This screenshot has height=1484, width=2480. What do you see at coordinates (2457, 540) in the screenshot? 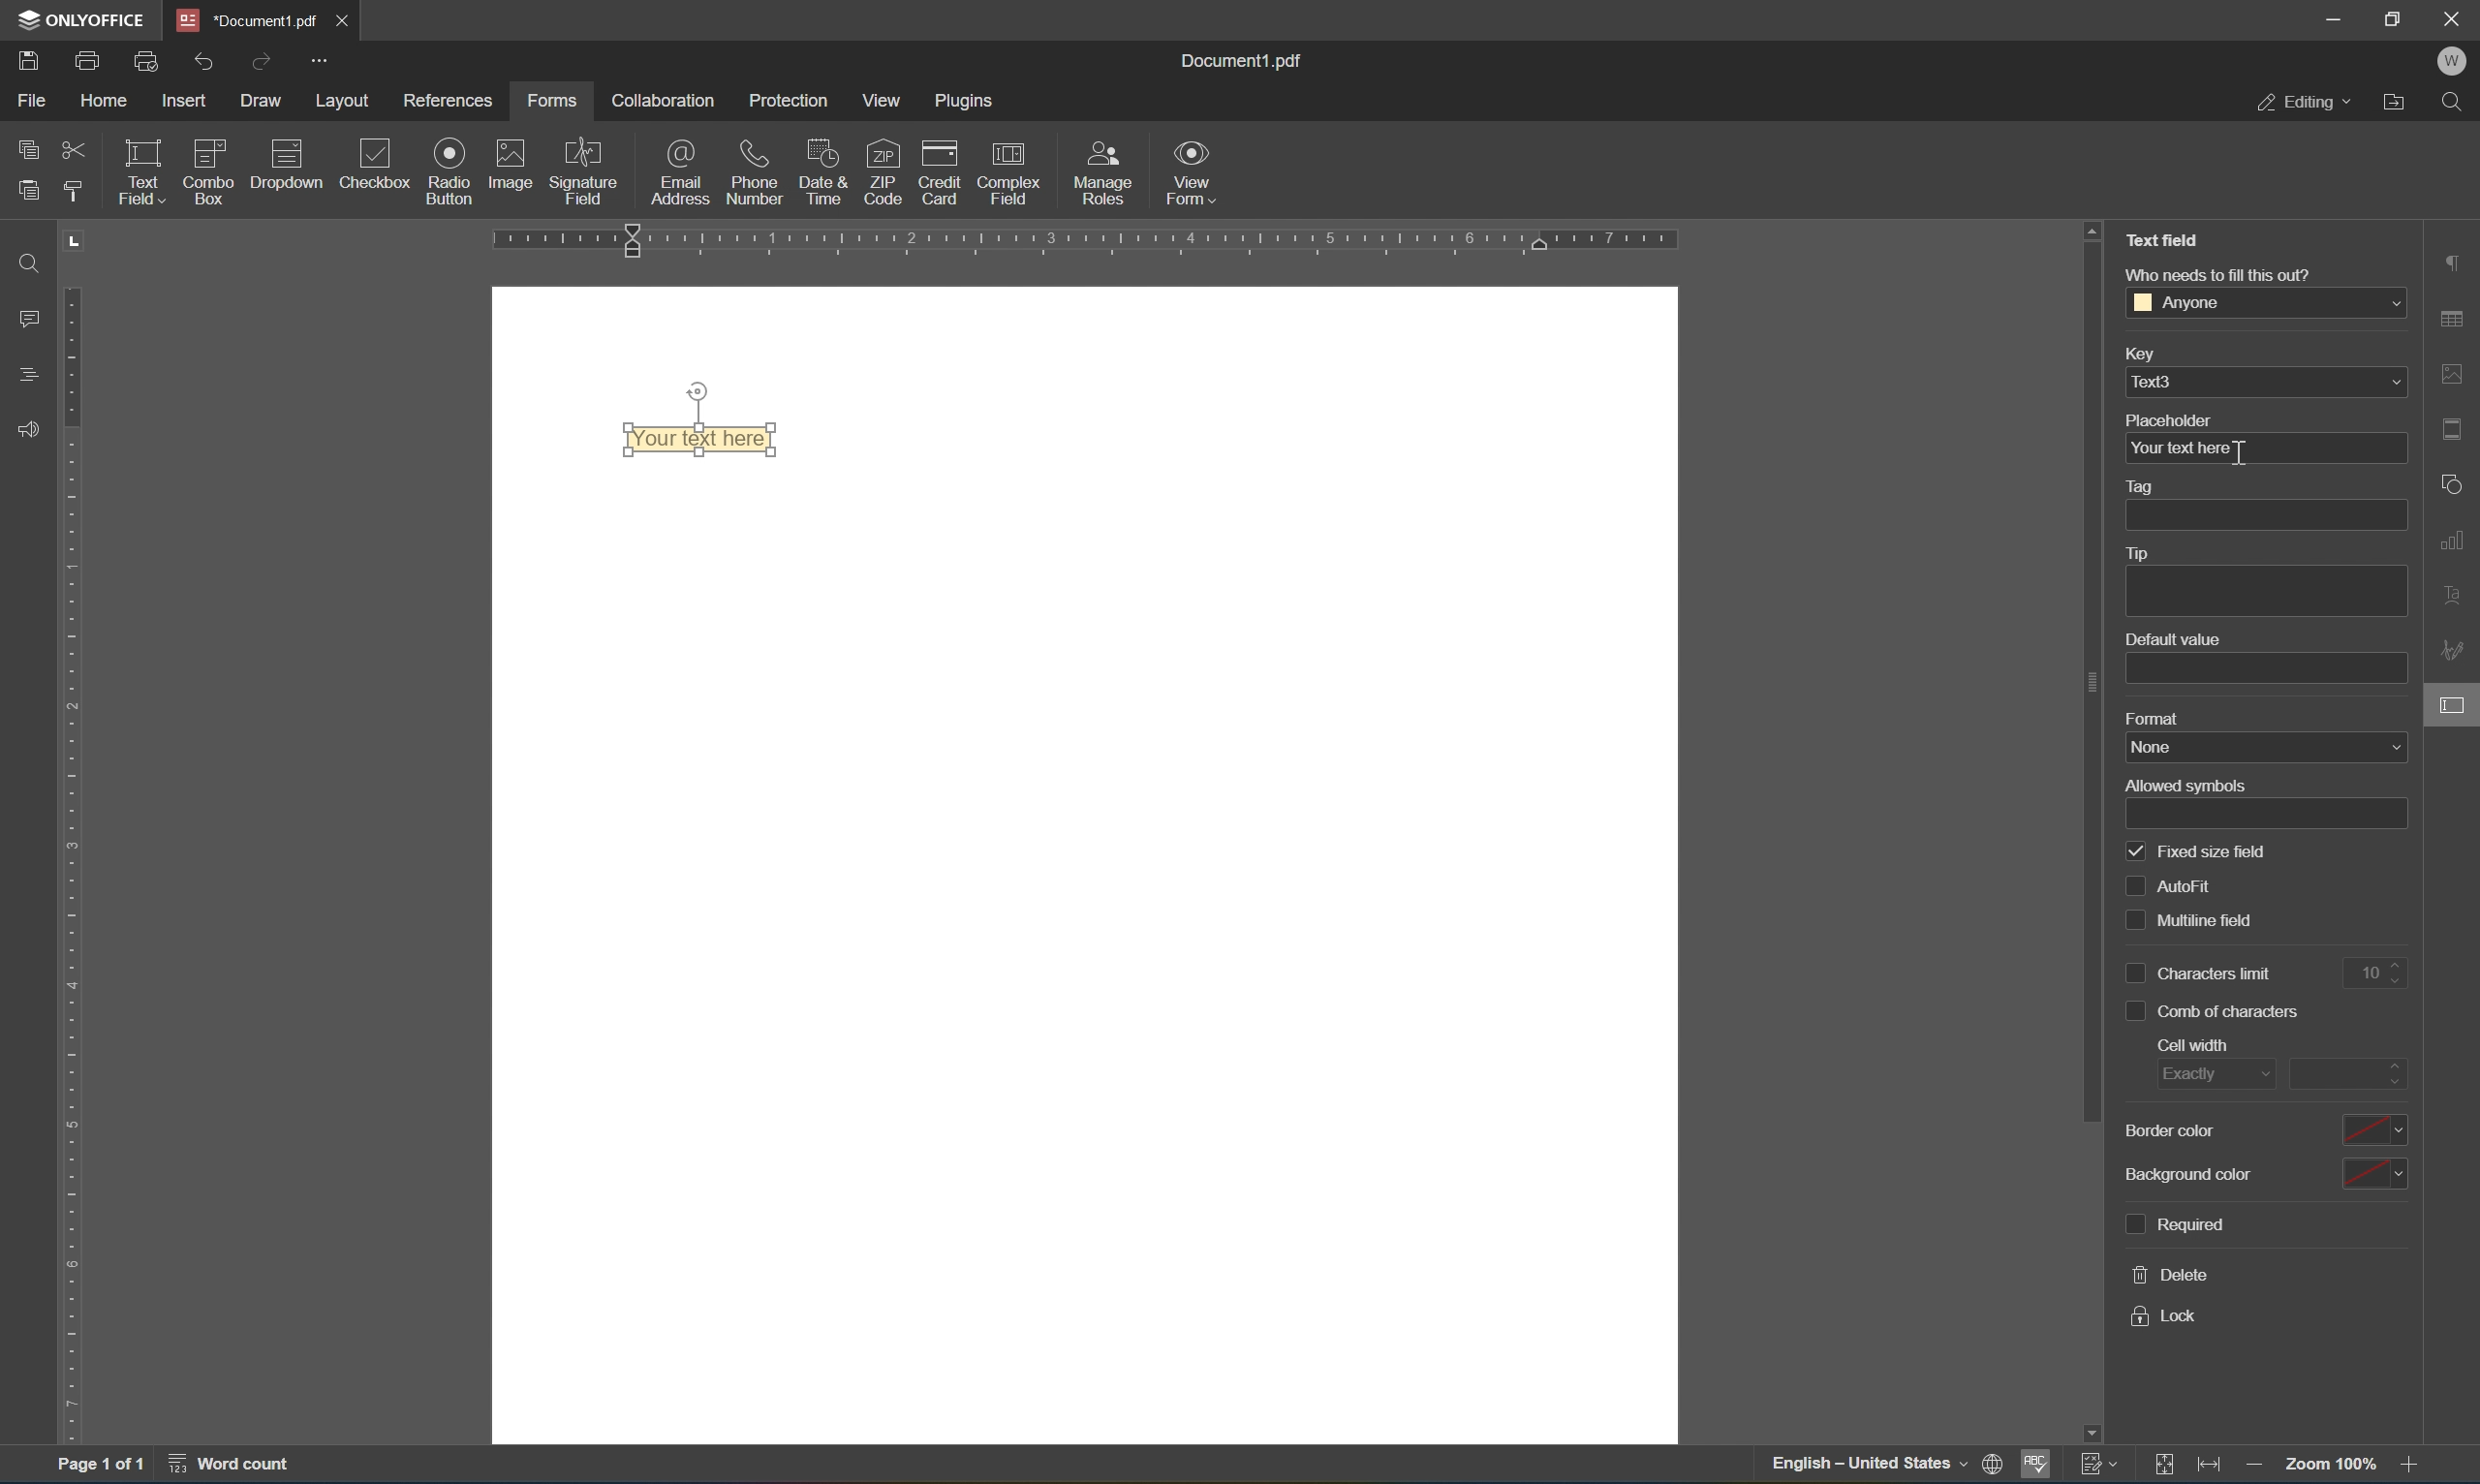
I see `chart settings` at bounding box center [2457, 540].